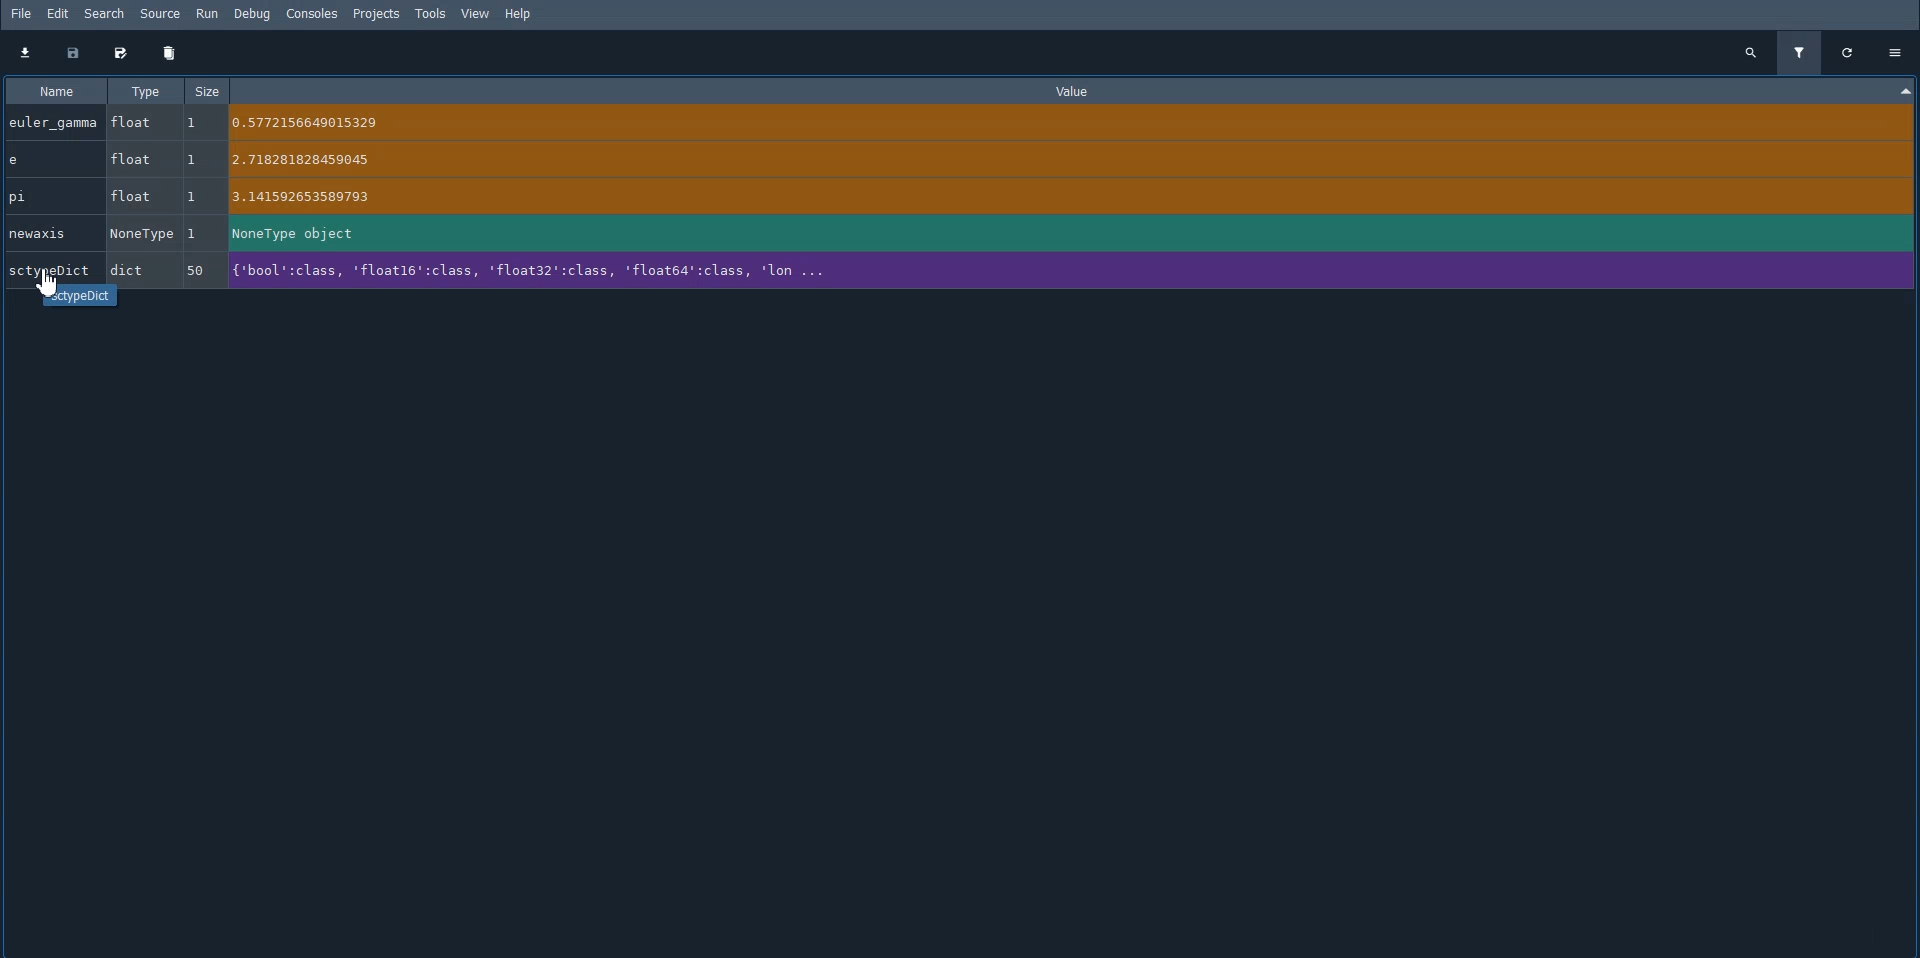 The height and width of the screenshot is (958, 1920). What do you see at coordinates (348, 196) in the screenshot?
I see `pi` at bounding box center [348, 196].